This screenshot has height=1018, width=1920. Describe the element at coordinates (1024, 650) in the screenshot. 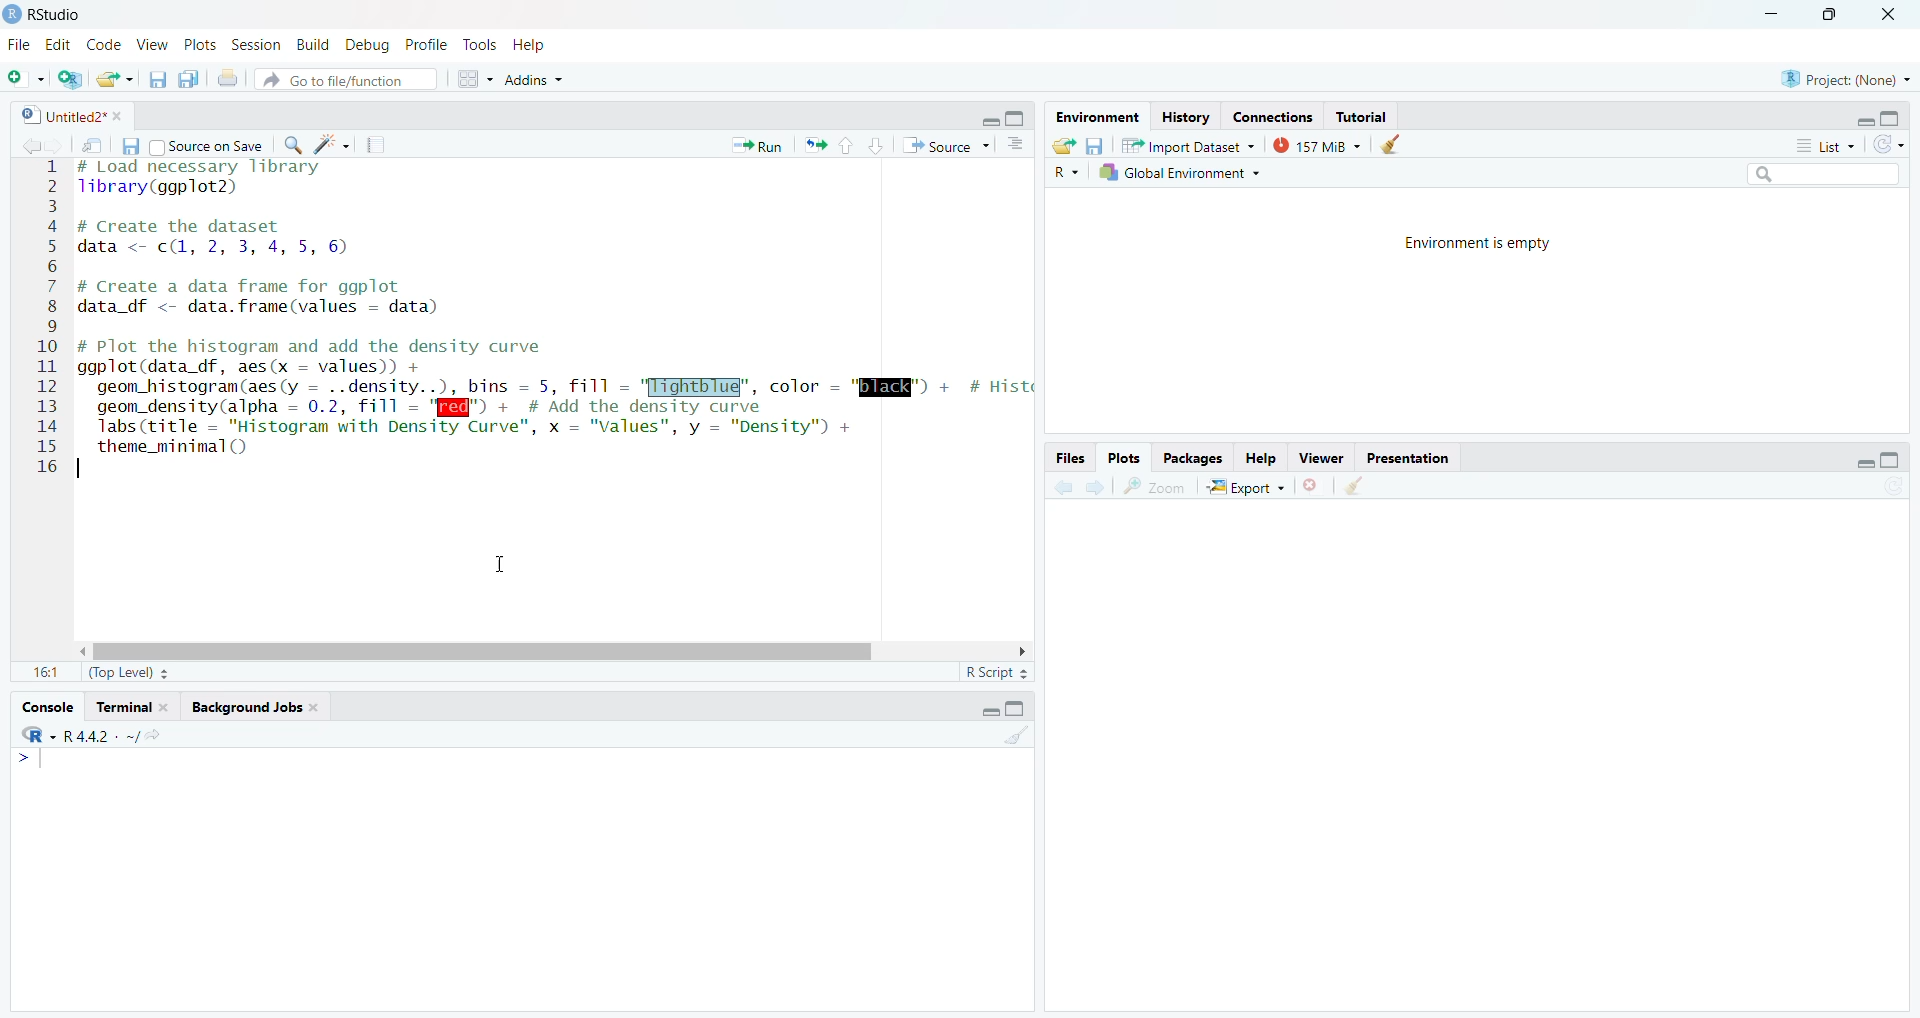

I see `move right` at that location.